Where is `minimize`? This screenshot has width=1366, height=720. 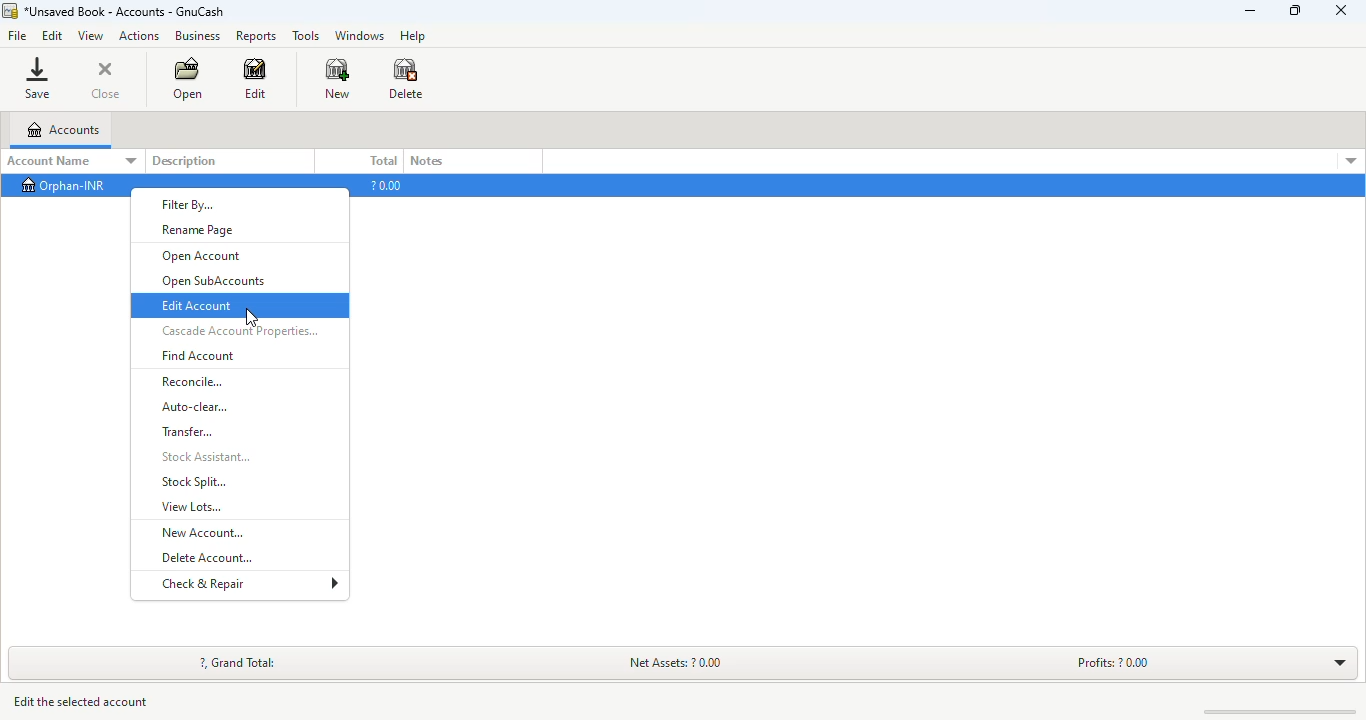 minimize is located at coordinates (1250, 10).